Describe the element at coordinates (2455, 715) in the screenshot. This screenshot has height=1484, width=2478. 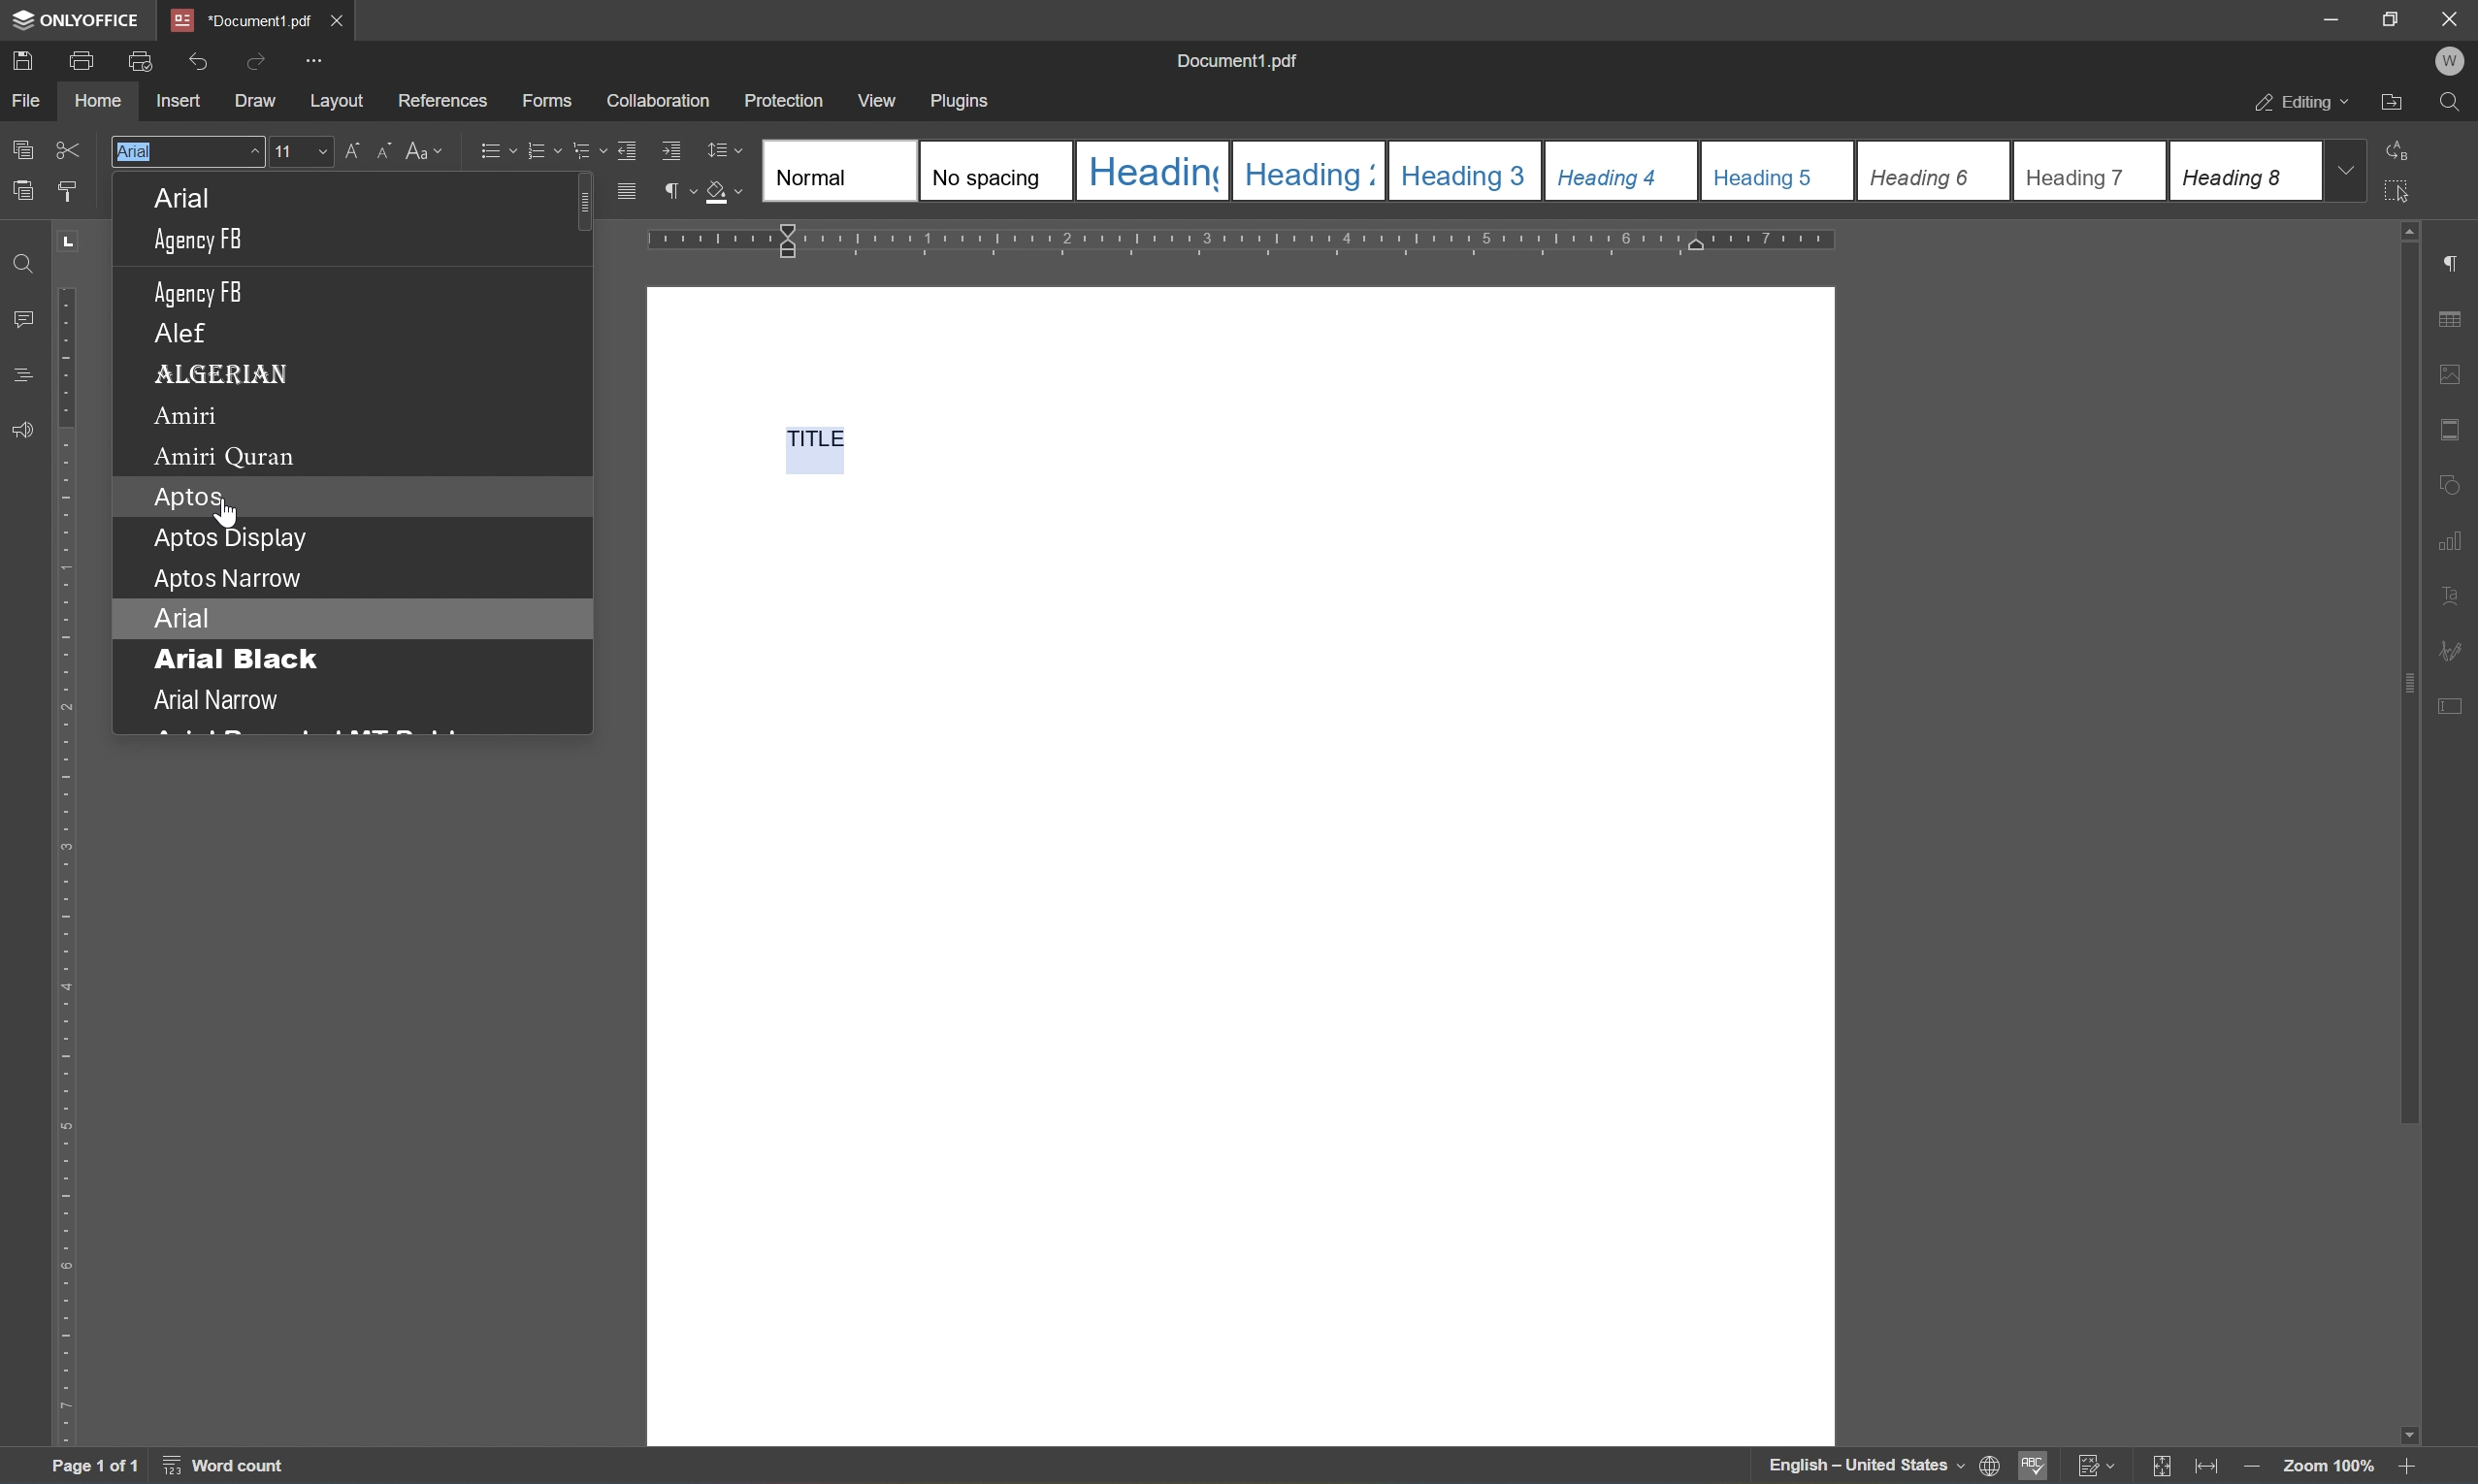
I see `form settings` at that location.